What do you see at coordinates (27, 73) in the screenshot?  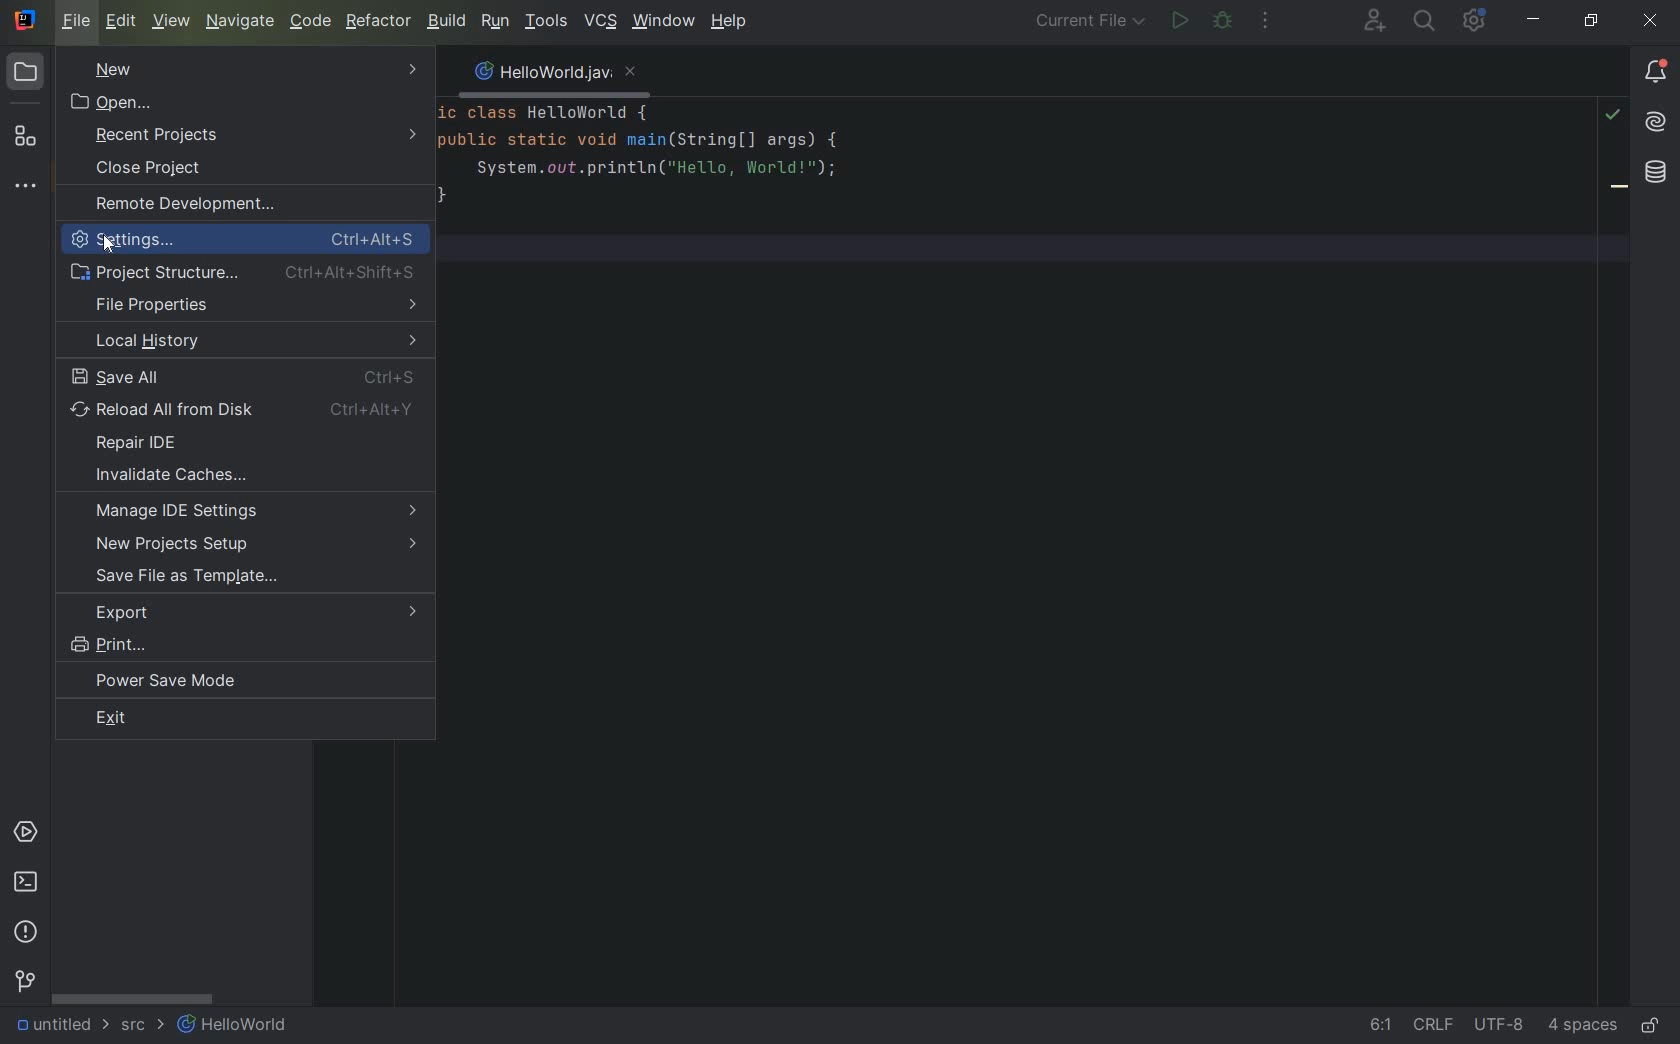 I see `PROJECT` at bounding box center [27, 73].